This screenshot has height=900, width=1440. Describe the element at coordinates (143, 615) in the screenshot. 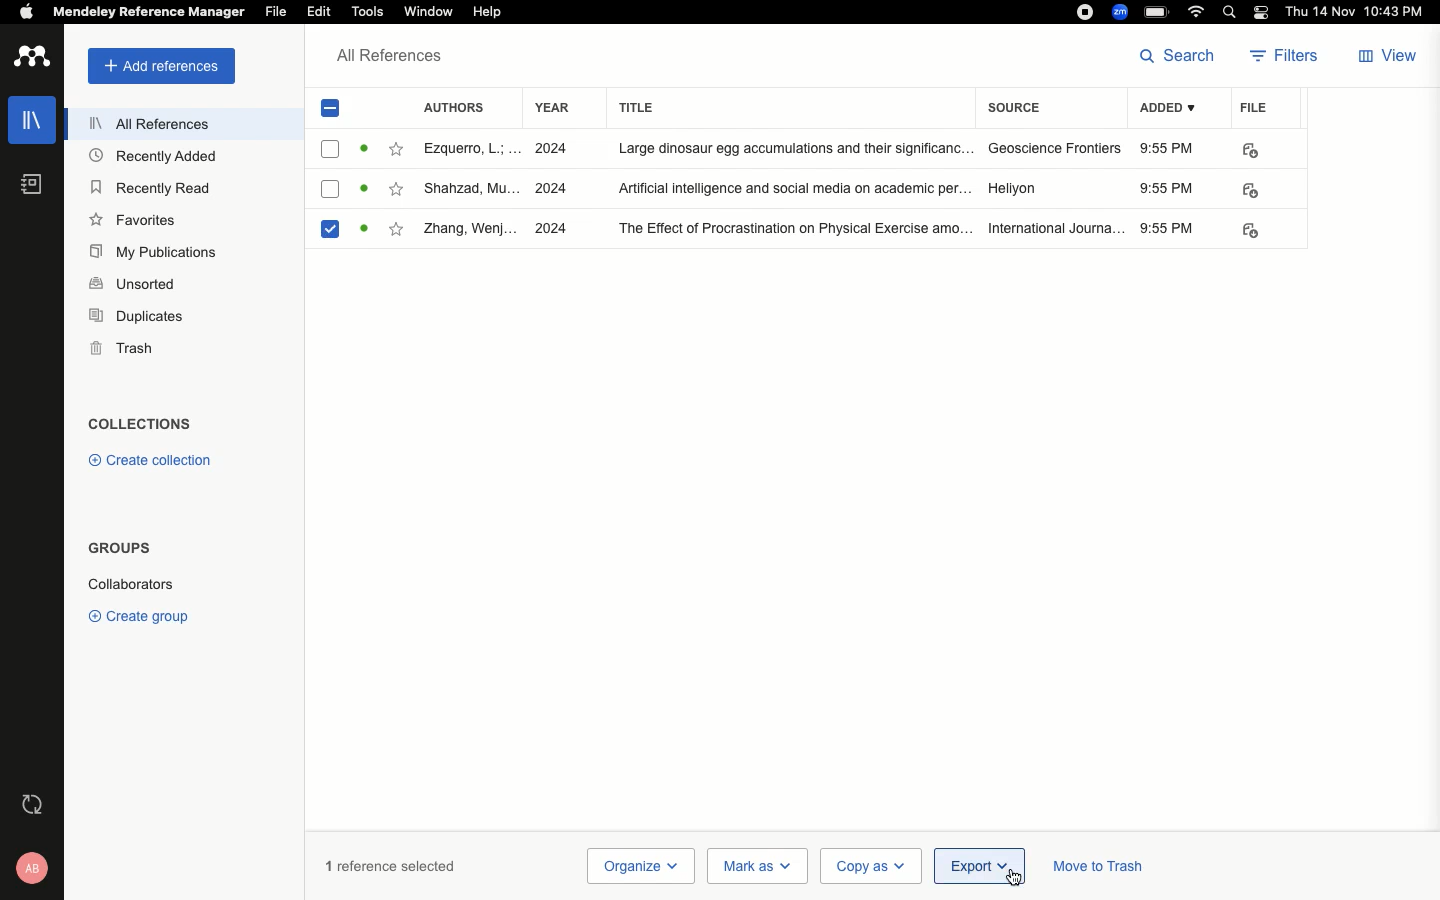

I see `Create group` at that location.